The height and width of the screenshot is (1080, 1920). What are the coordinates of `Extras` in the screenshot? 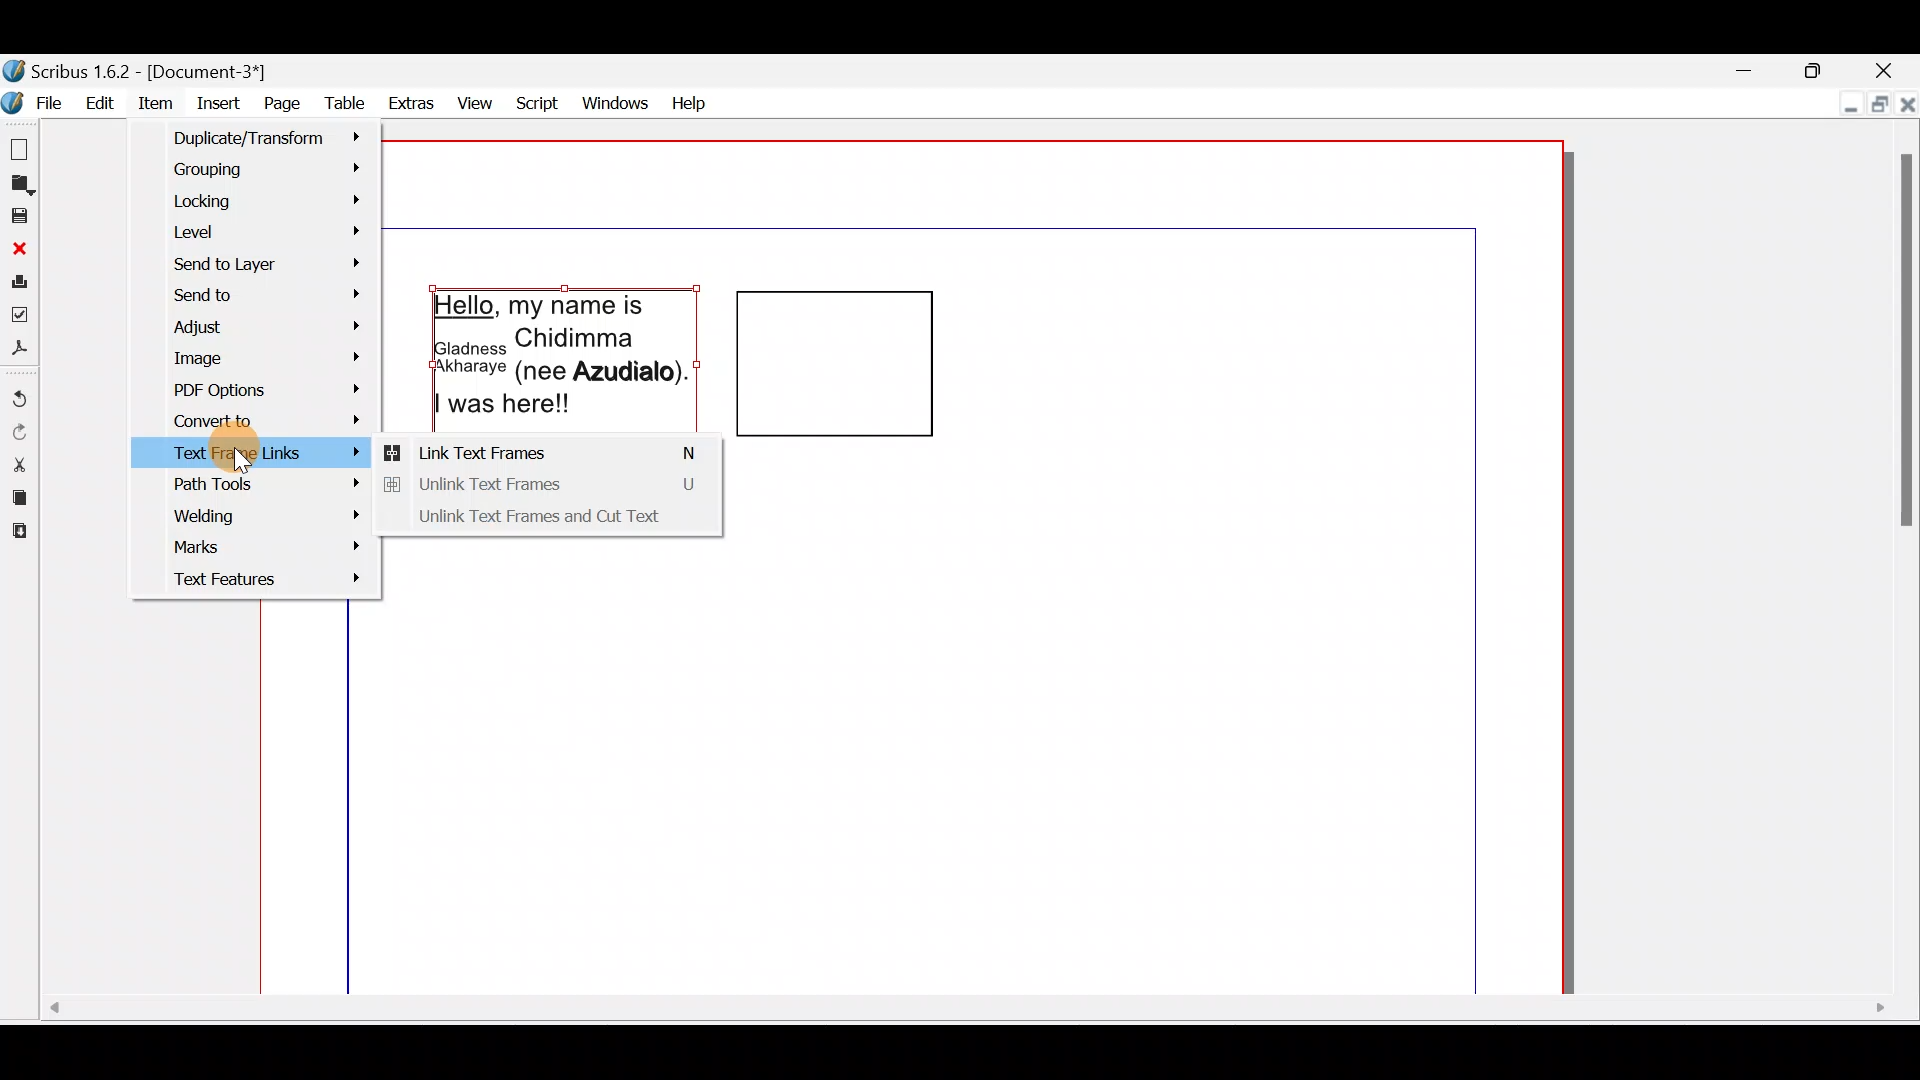 It's located at (408, 102).